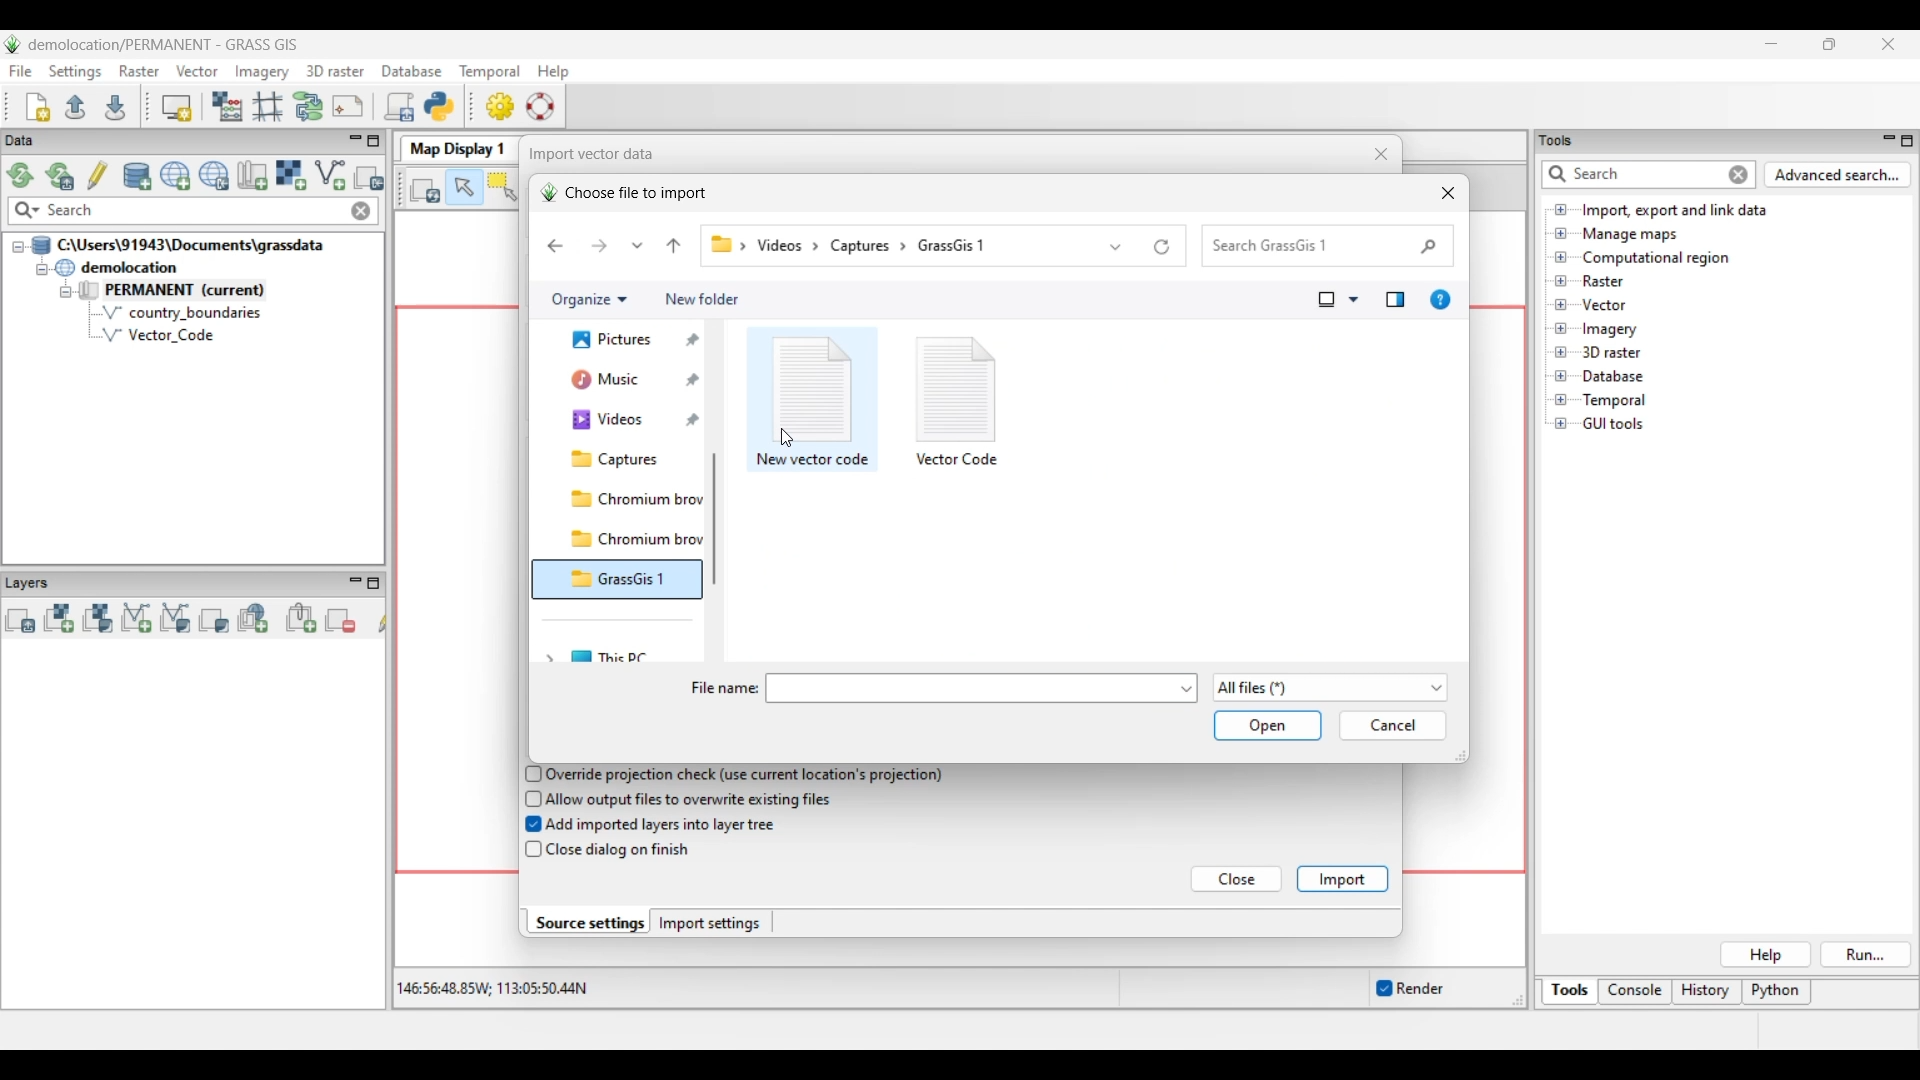 This screenshot has width=1920, height=1080. I want to click on Change view options, so click(1353, 300).